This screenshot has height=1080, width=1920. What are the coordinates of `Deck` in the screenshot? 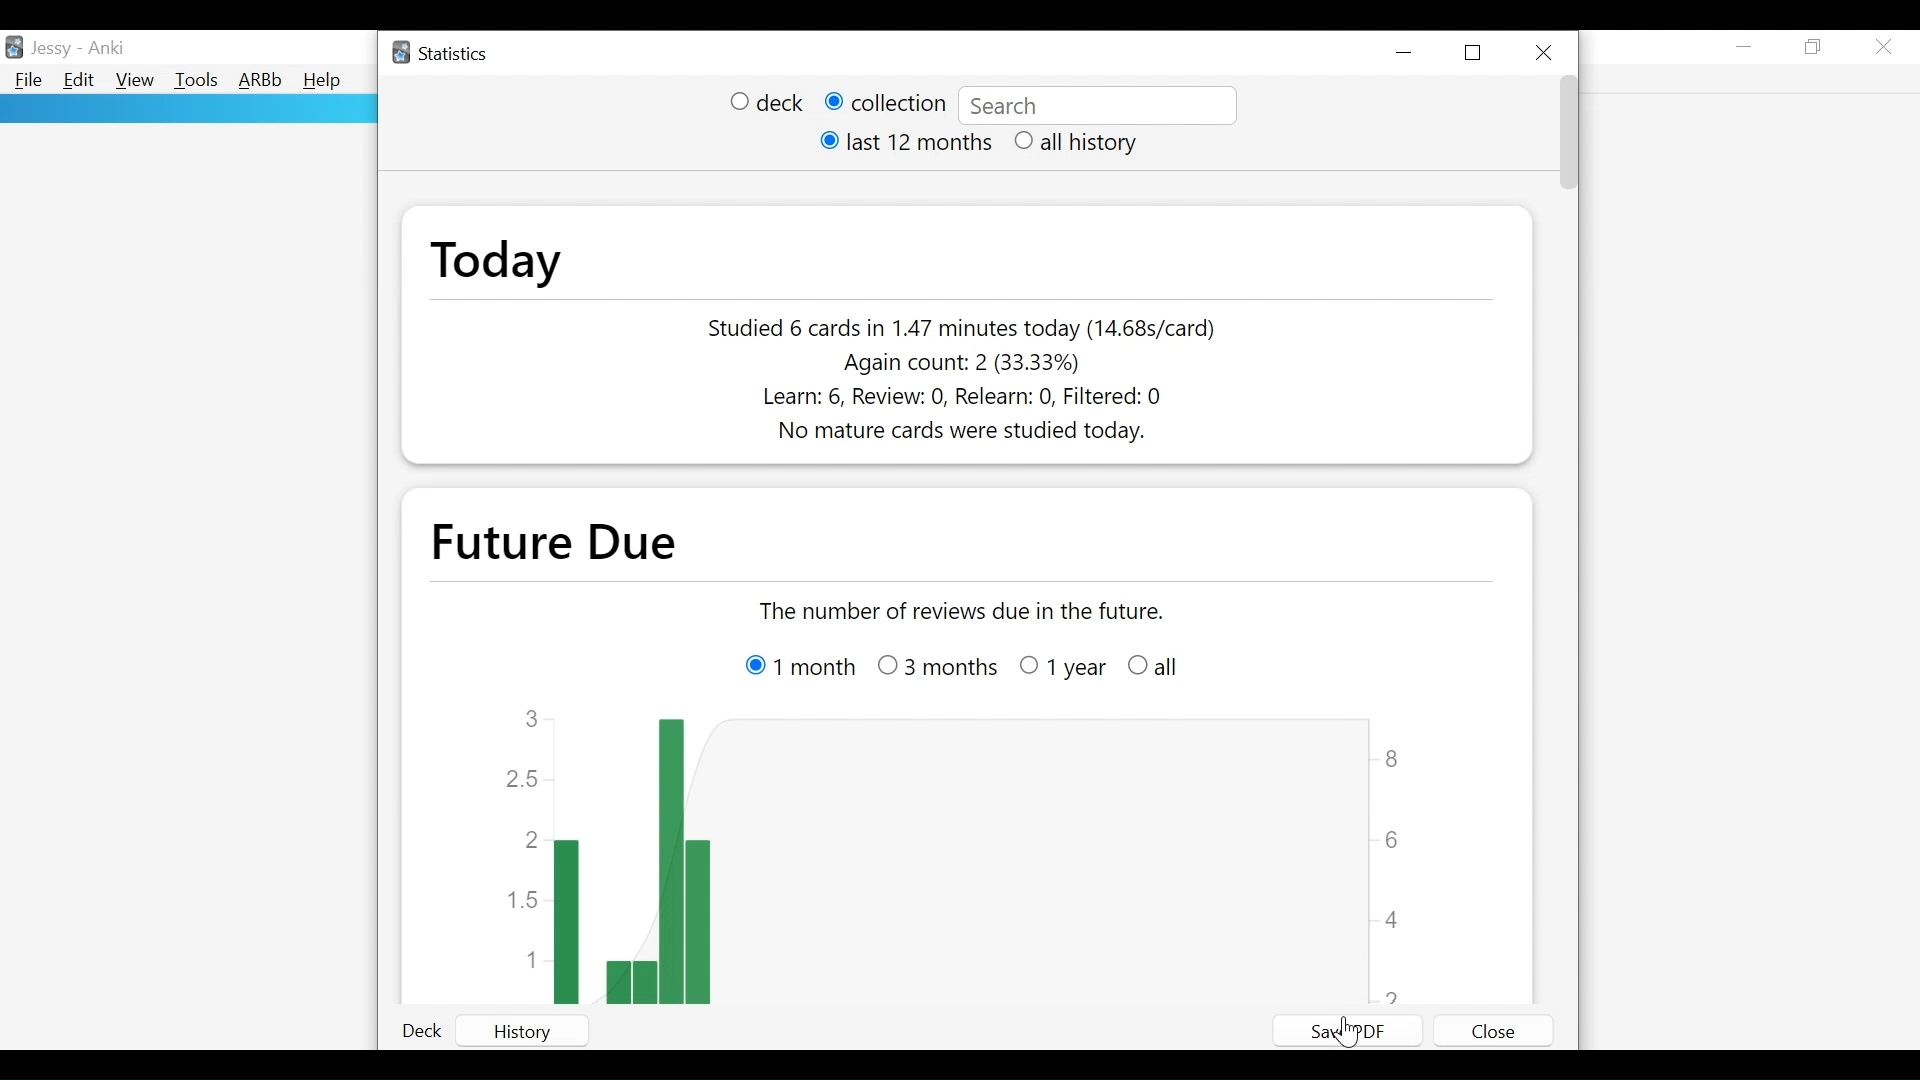 It's located at (428, 1032).